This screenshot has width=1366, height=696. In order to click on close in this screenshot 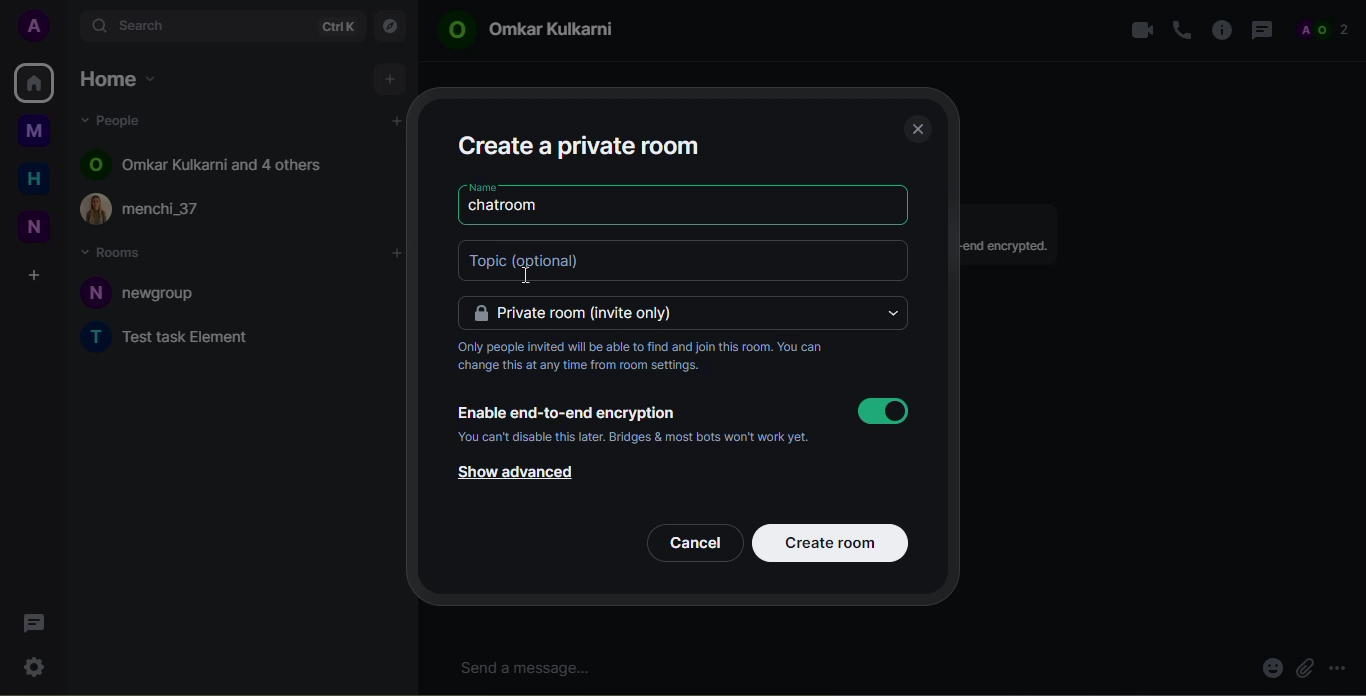, I will do `click(917, 128)`.